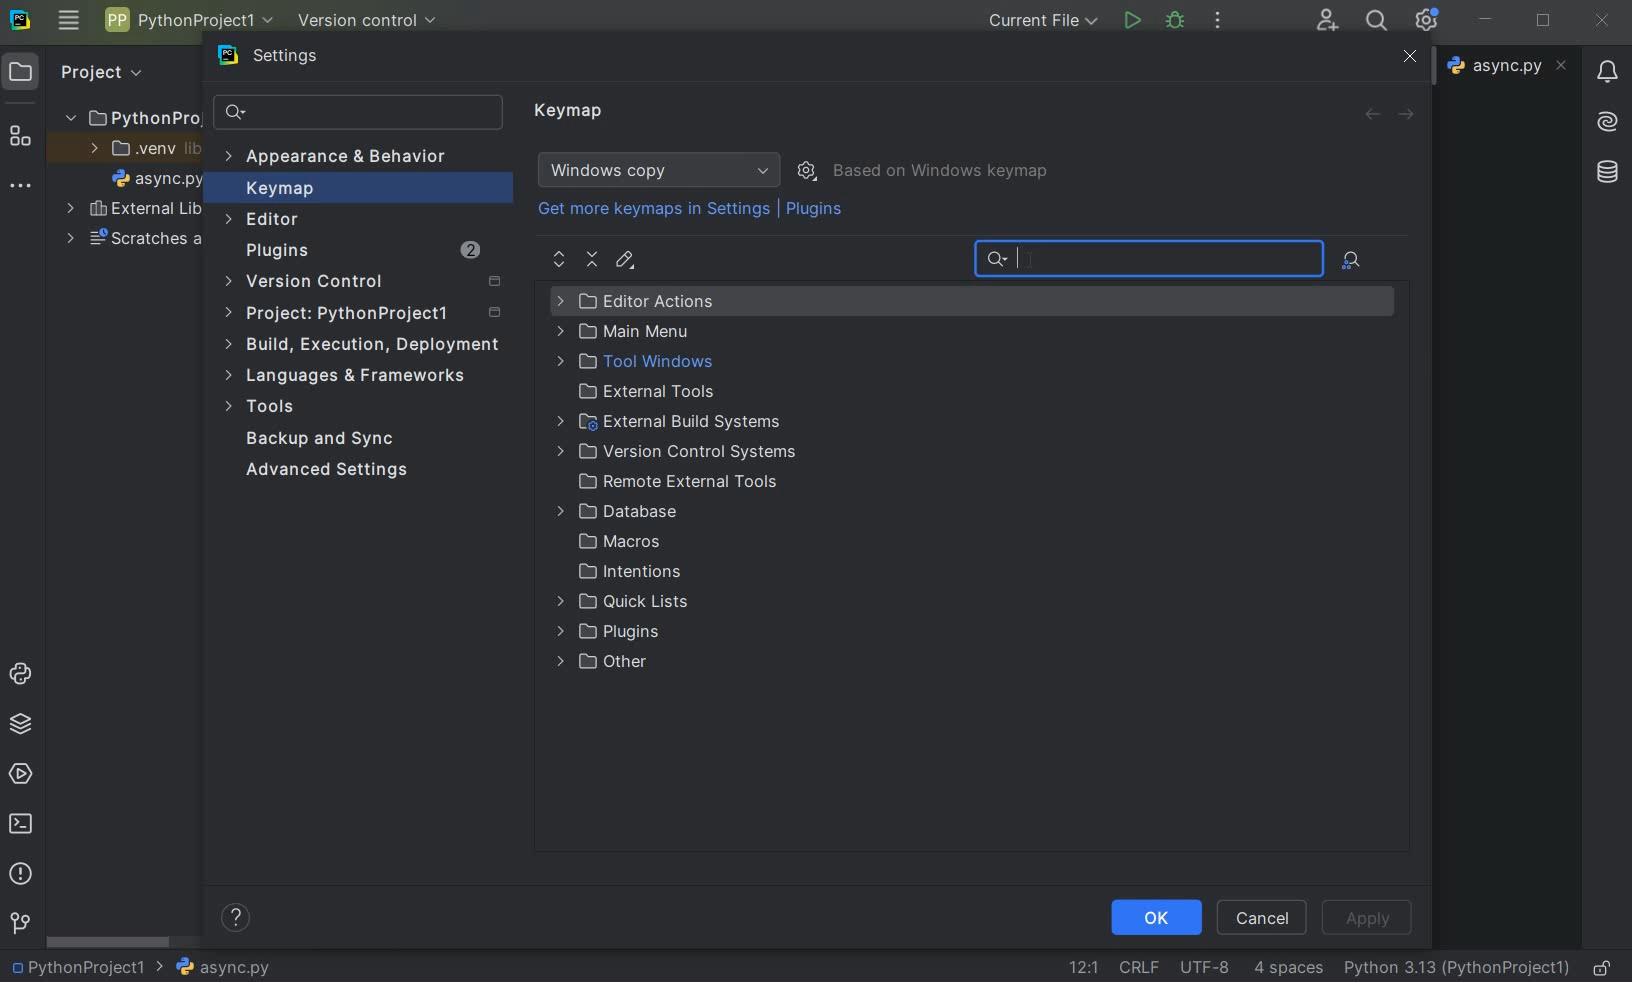  I want to click on plugins, so click(361, 253).